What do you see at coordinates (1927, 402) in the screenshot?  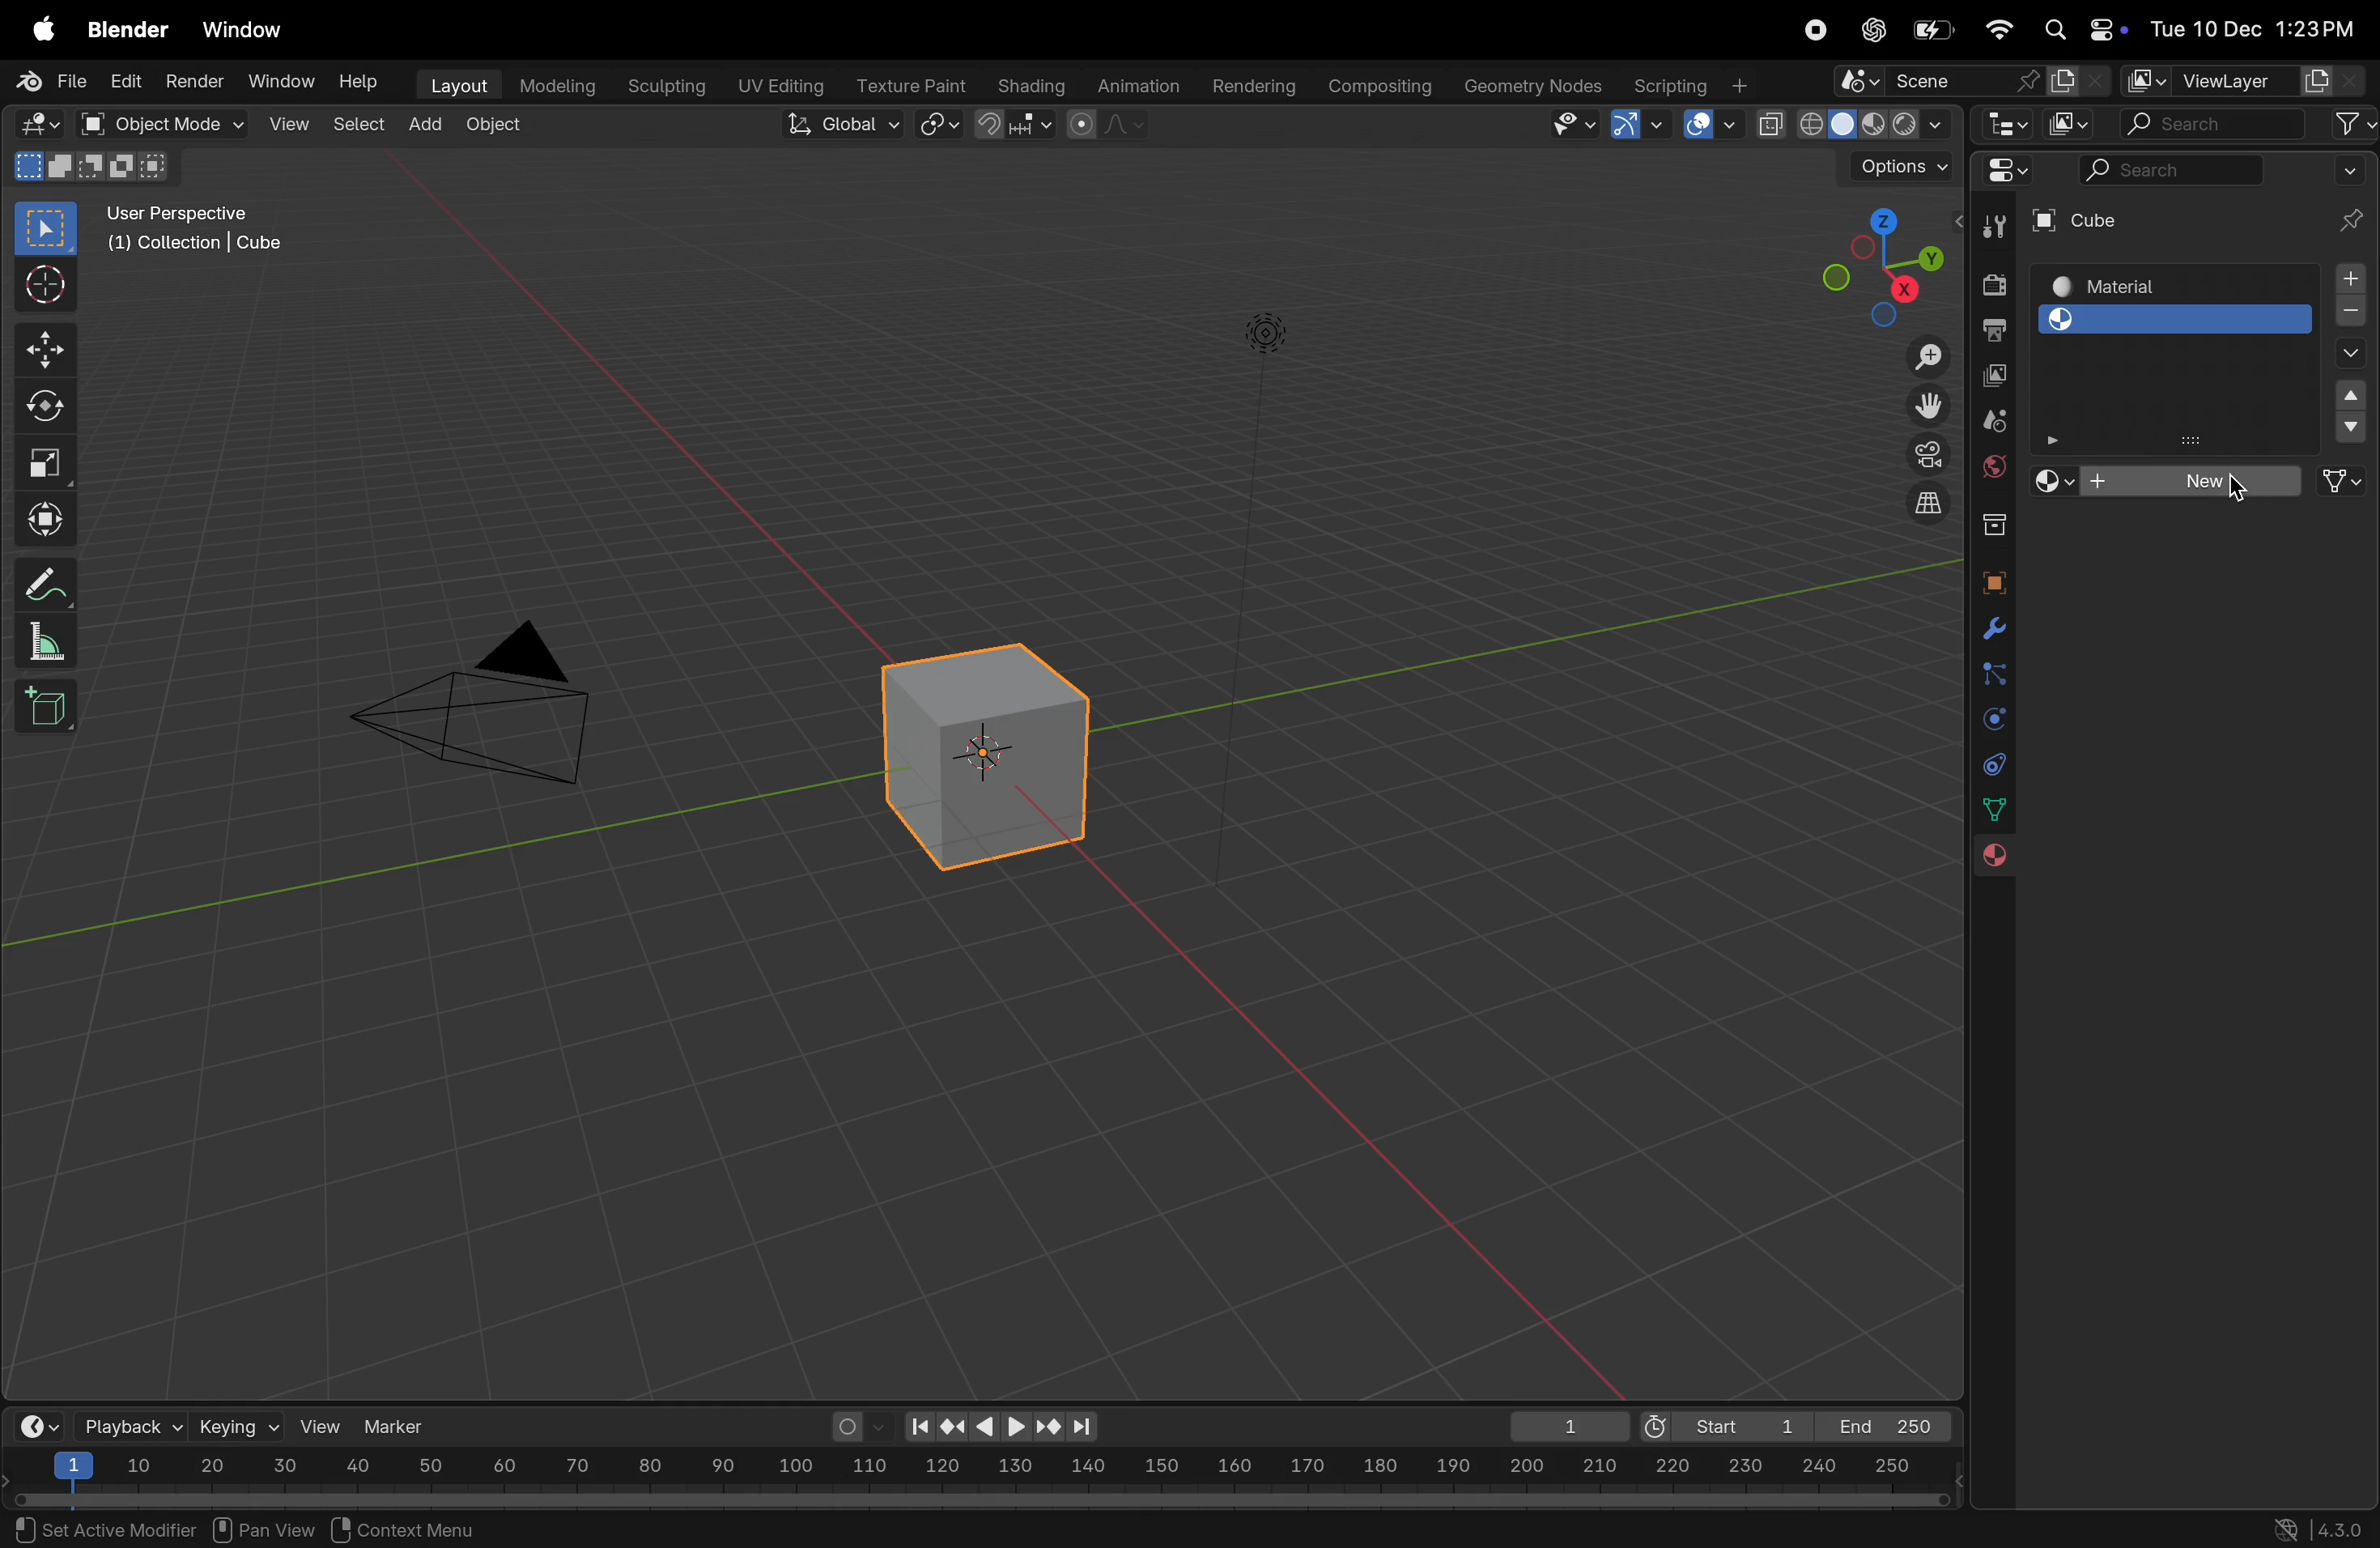 I see `move the view` at bounding box center [1927, 402].